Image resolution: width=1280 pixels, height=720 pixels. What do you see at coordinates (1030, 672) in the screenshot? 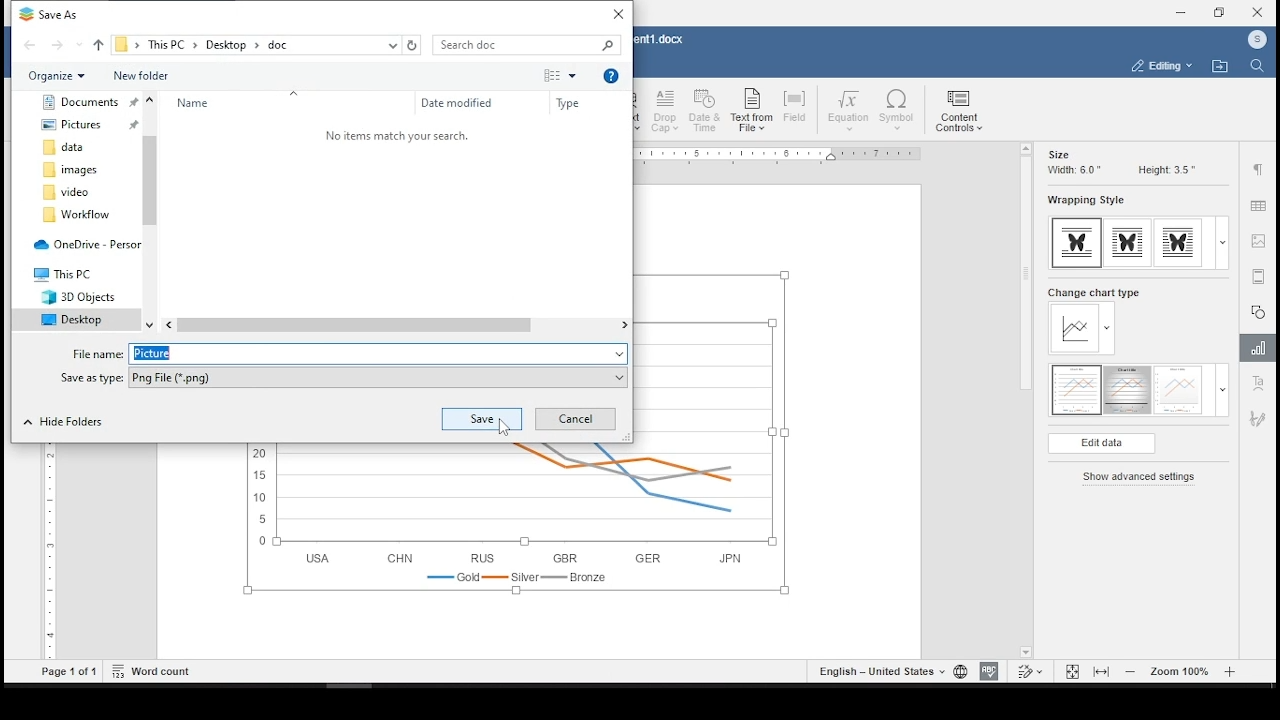
I see `track changes` at bounding box center [1030, 672].